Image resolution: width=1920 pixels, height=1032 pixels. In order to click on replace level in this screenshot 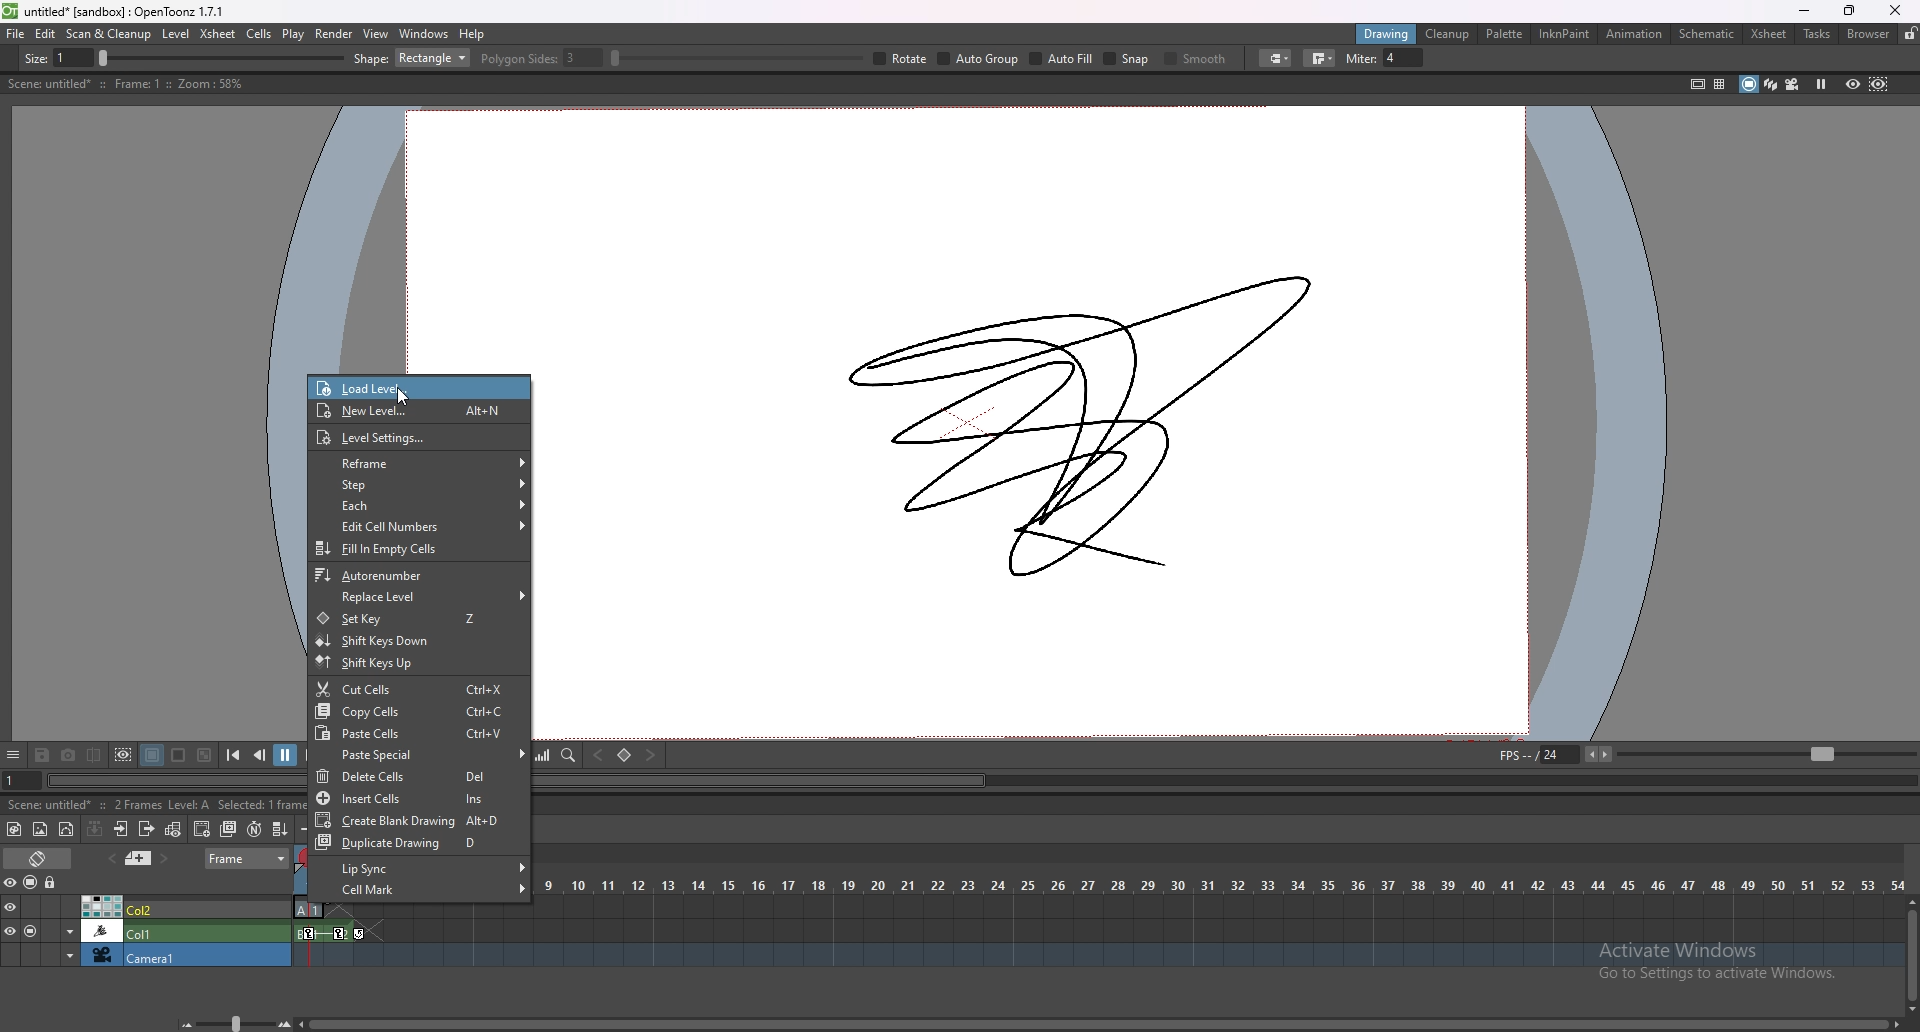, I will do `click(418, 597)`.